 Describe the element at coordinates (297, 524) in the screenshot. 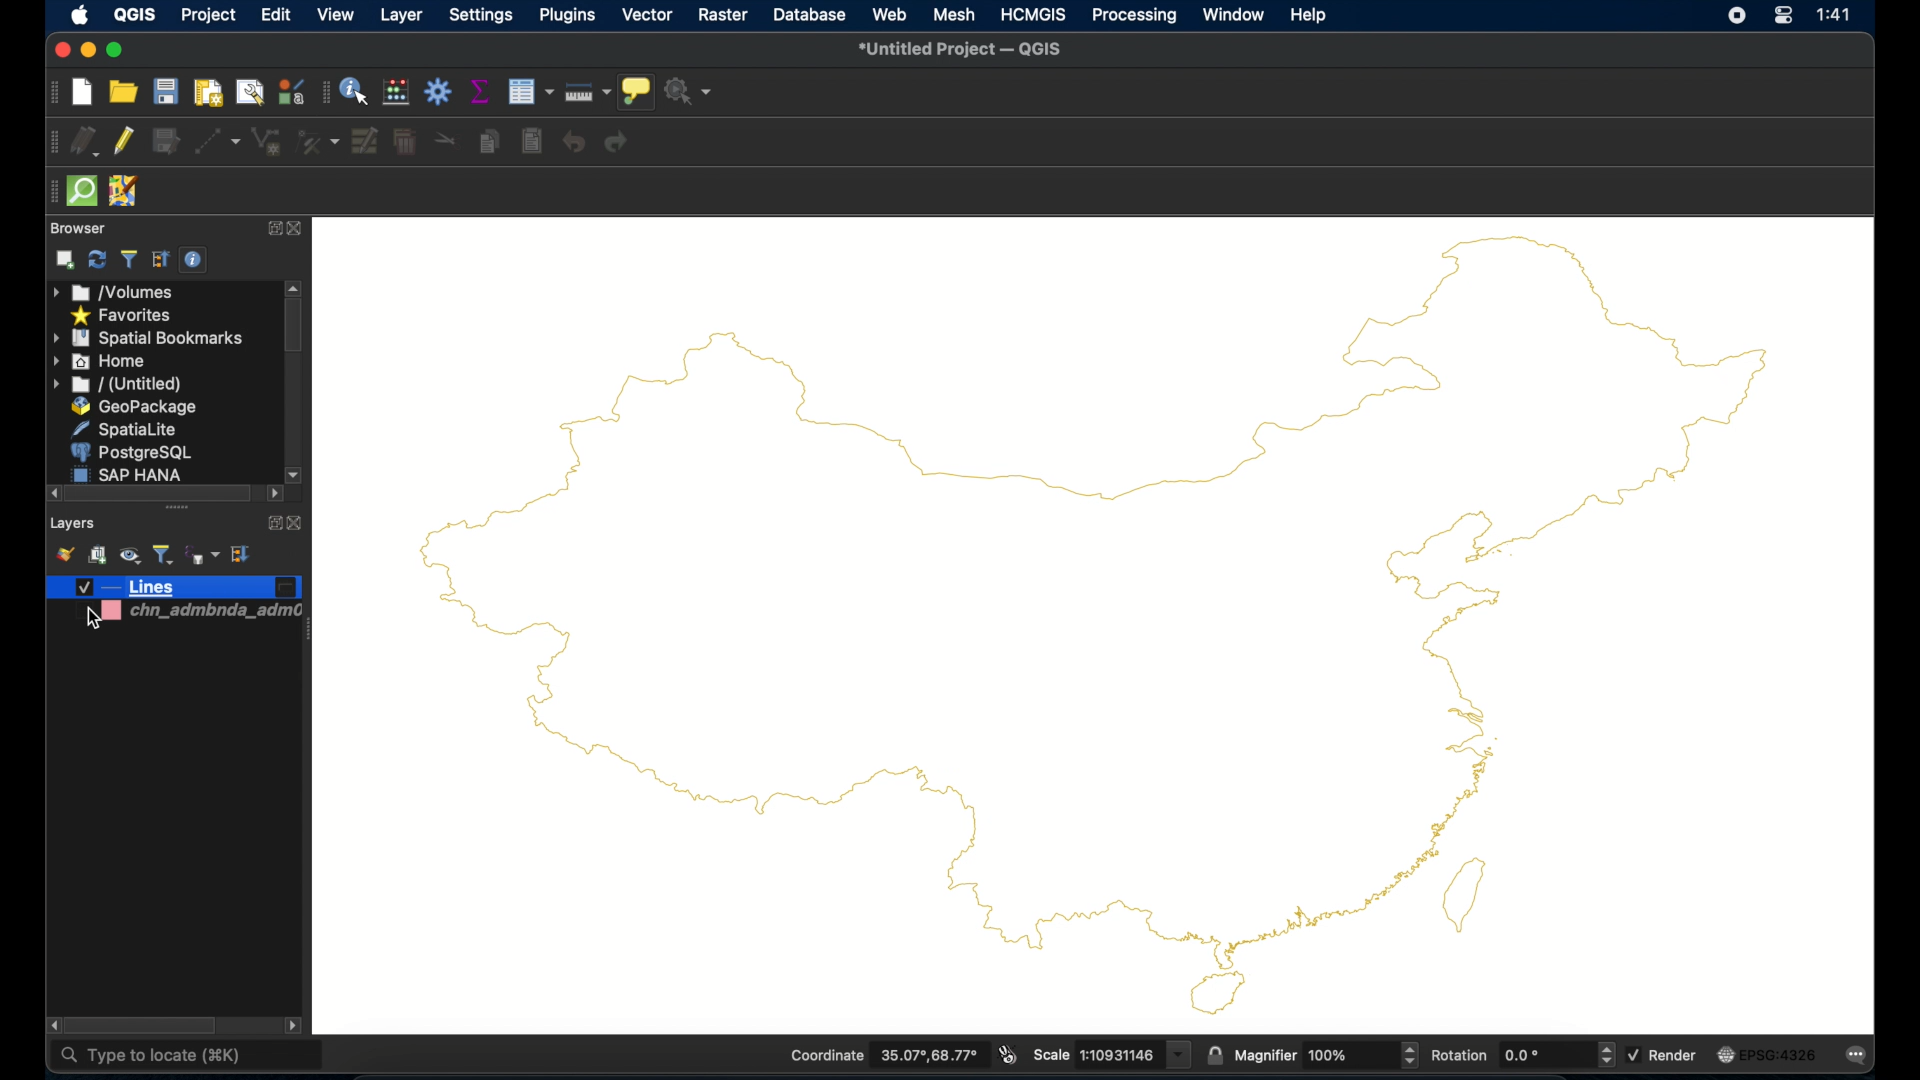

I see `close` at that location.